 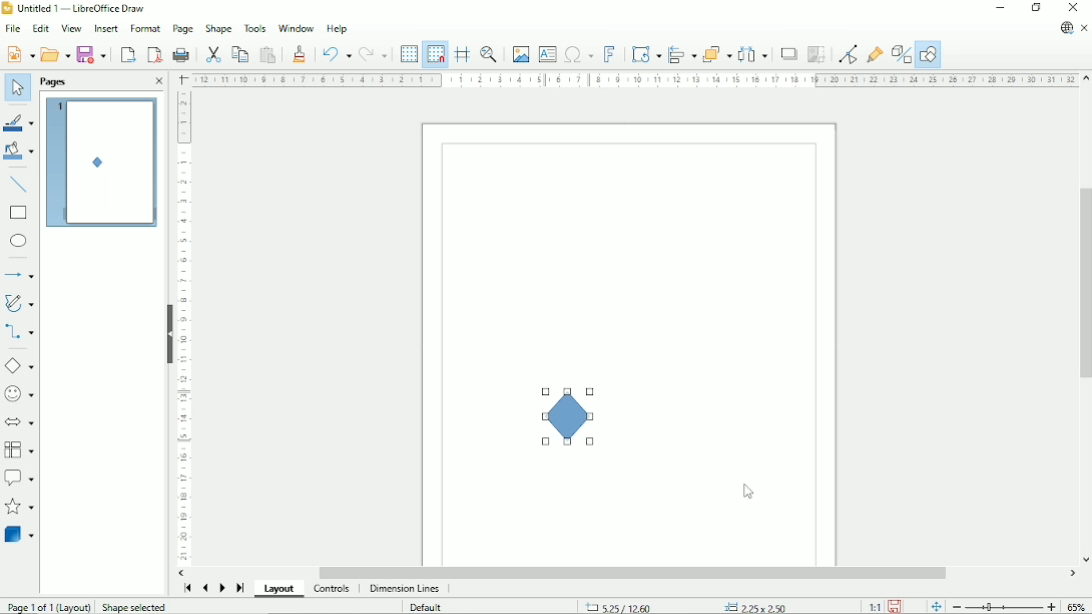 What do you see at coordinates (1085, 79) in the screenshot?
I see `Vertical scroll button` at bounding box center [1085, 79].